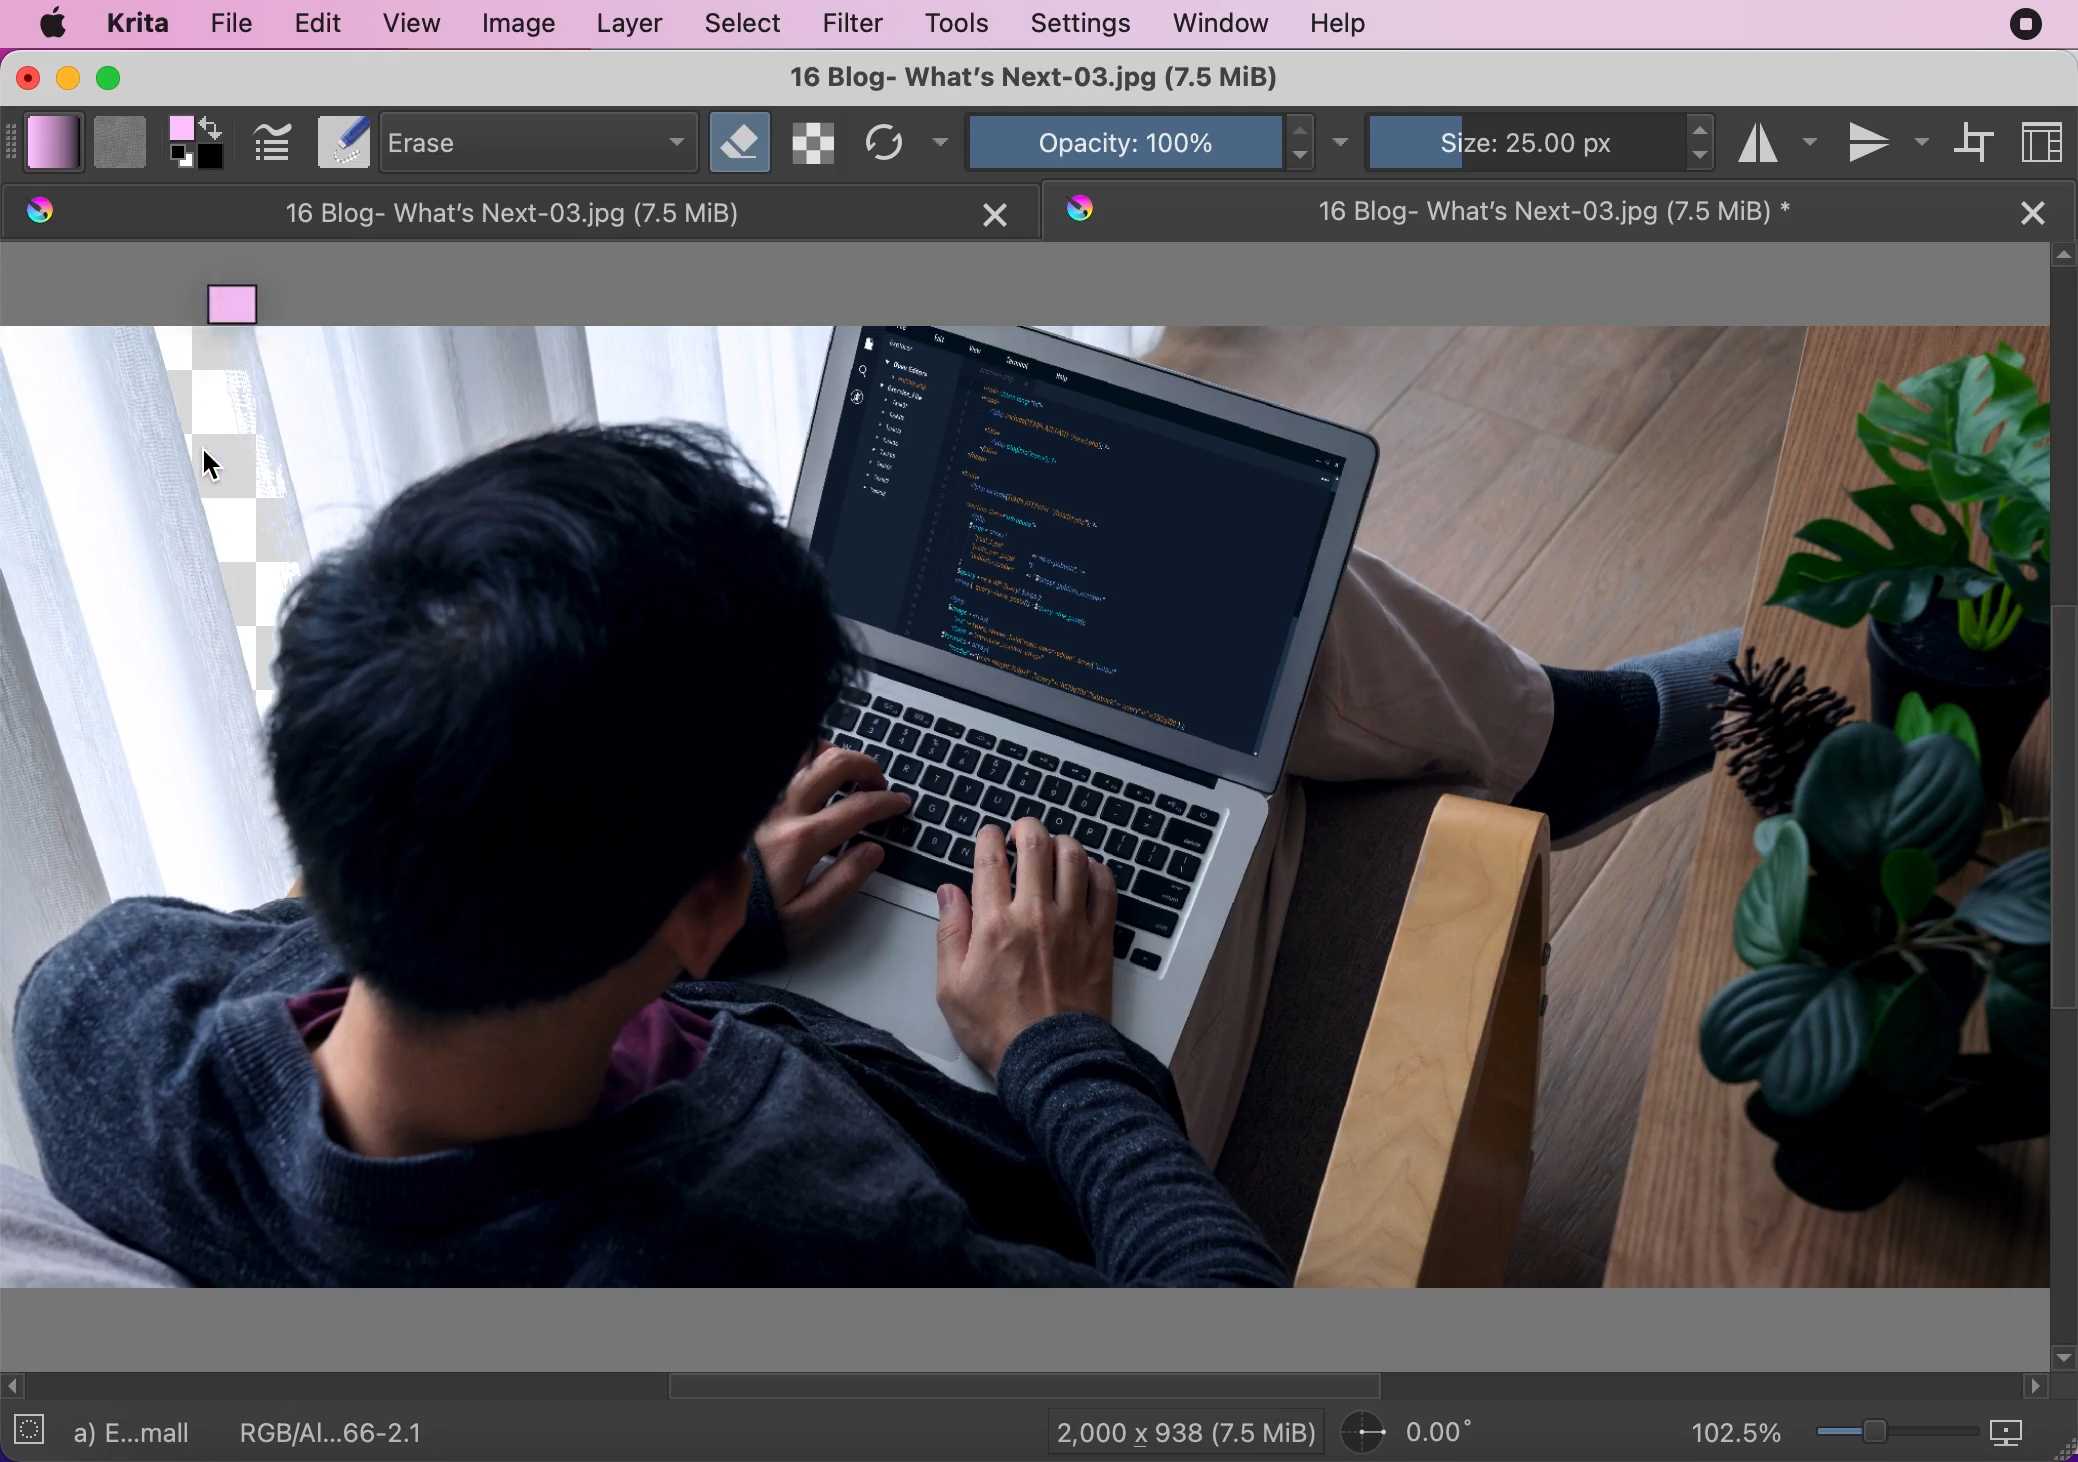  What do you see at coordinates (26, 77) in the screenshot?
I see `close` at bounding box center [26, 77].